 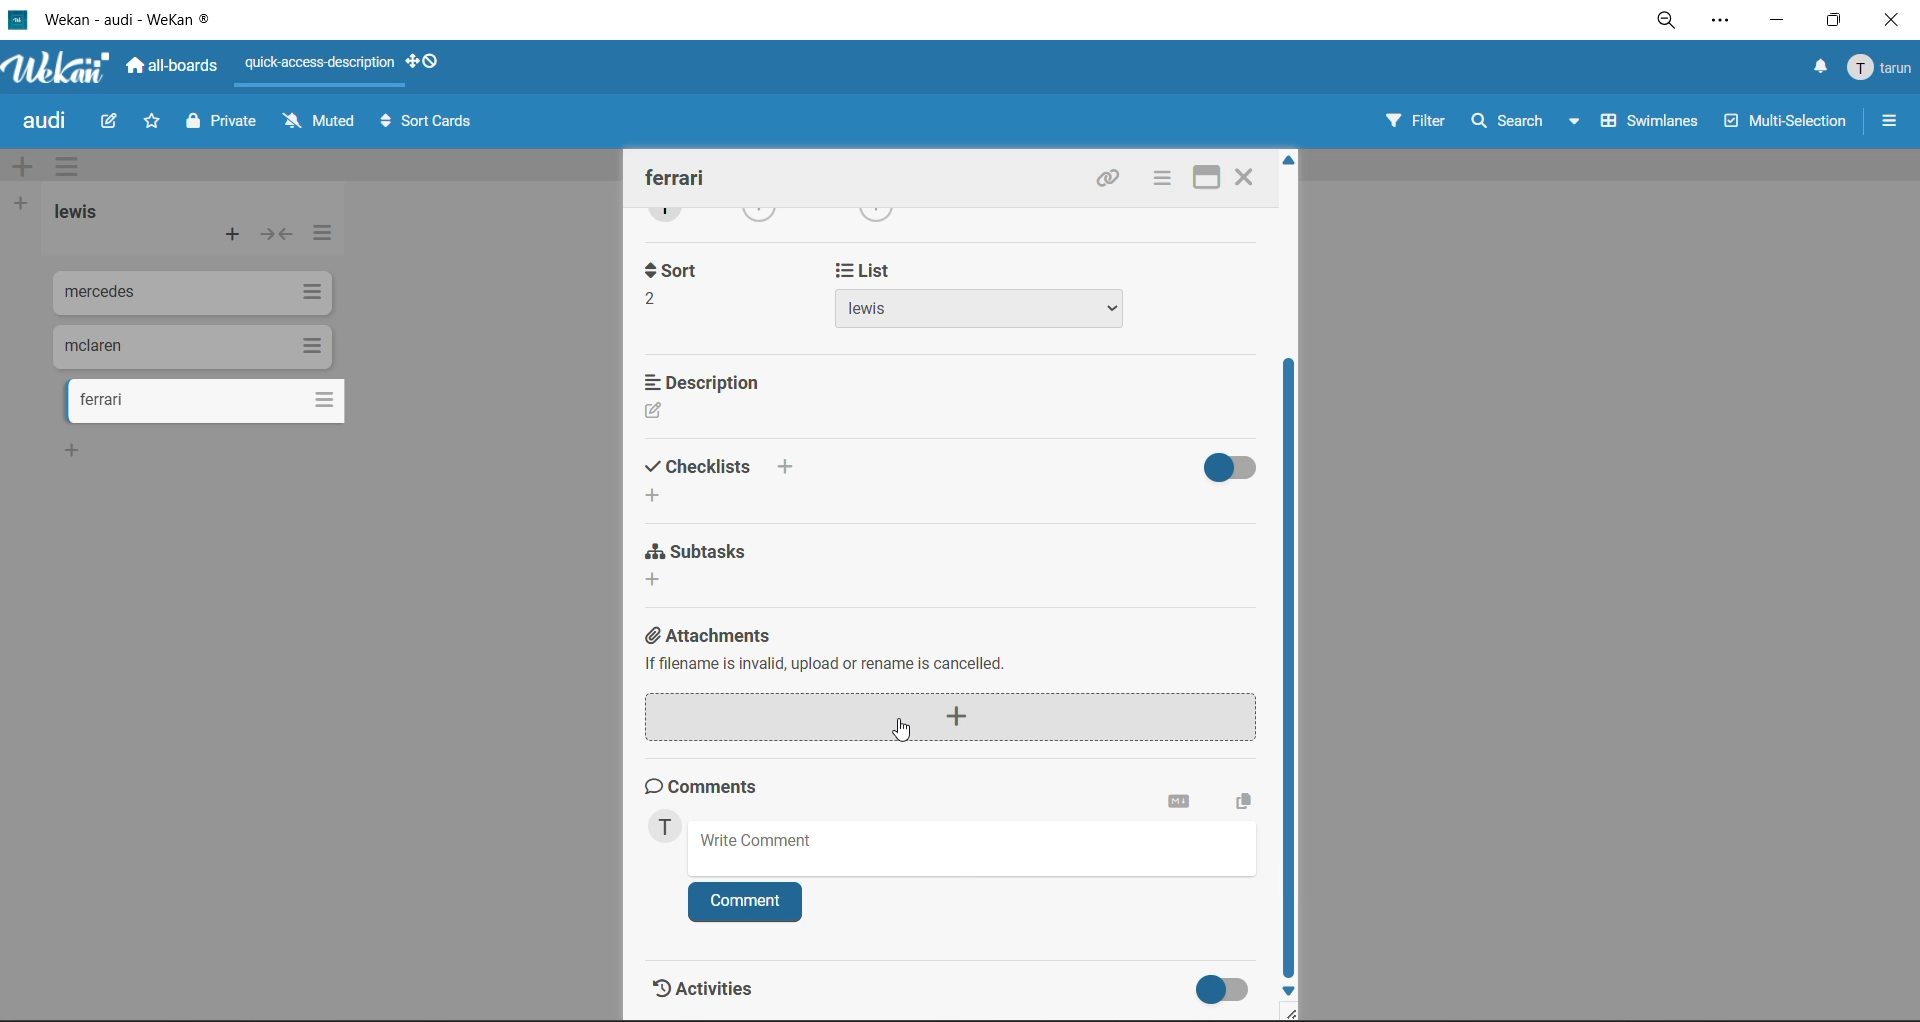 What do you see at coordinates (1775, 22) in the screenshot?
I see `minimize` at bounding box center [1775, 22].